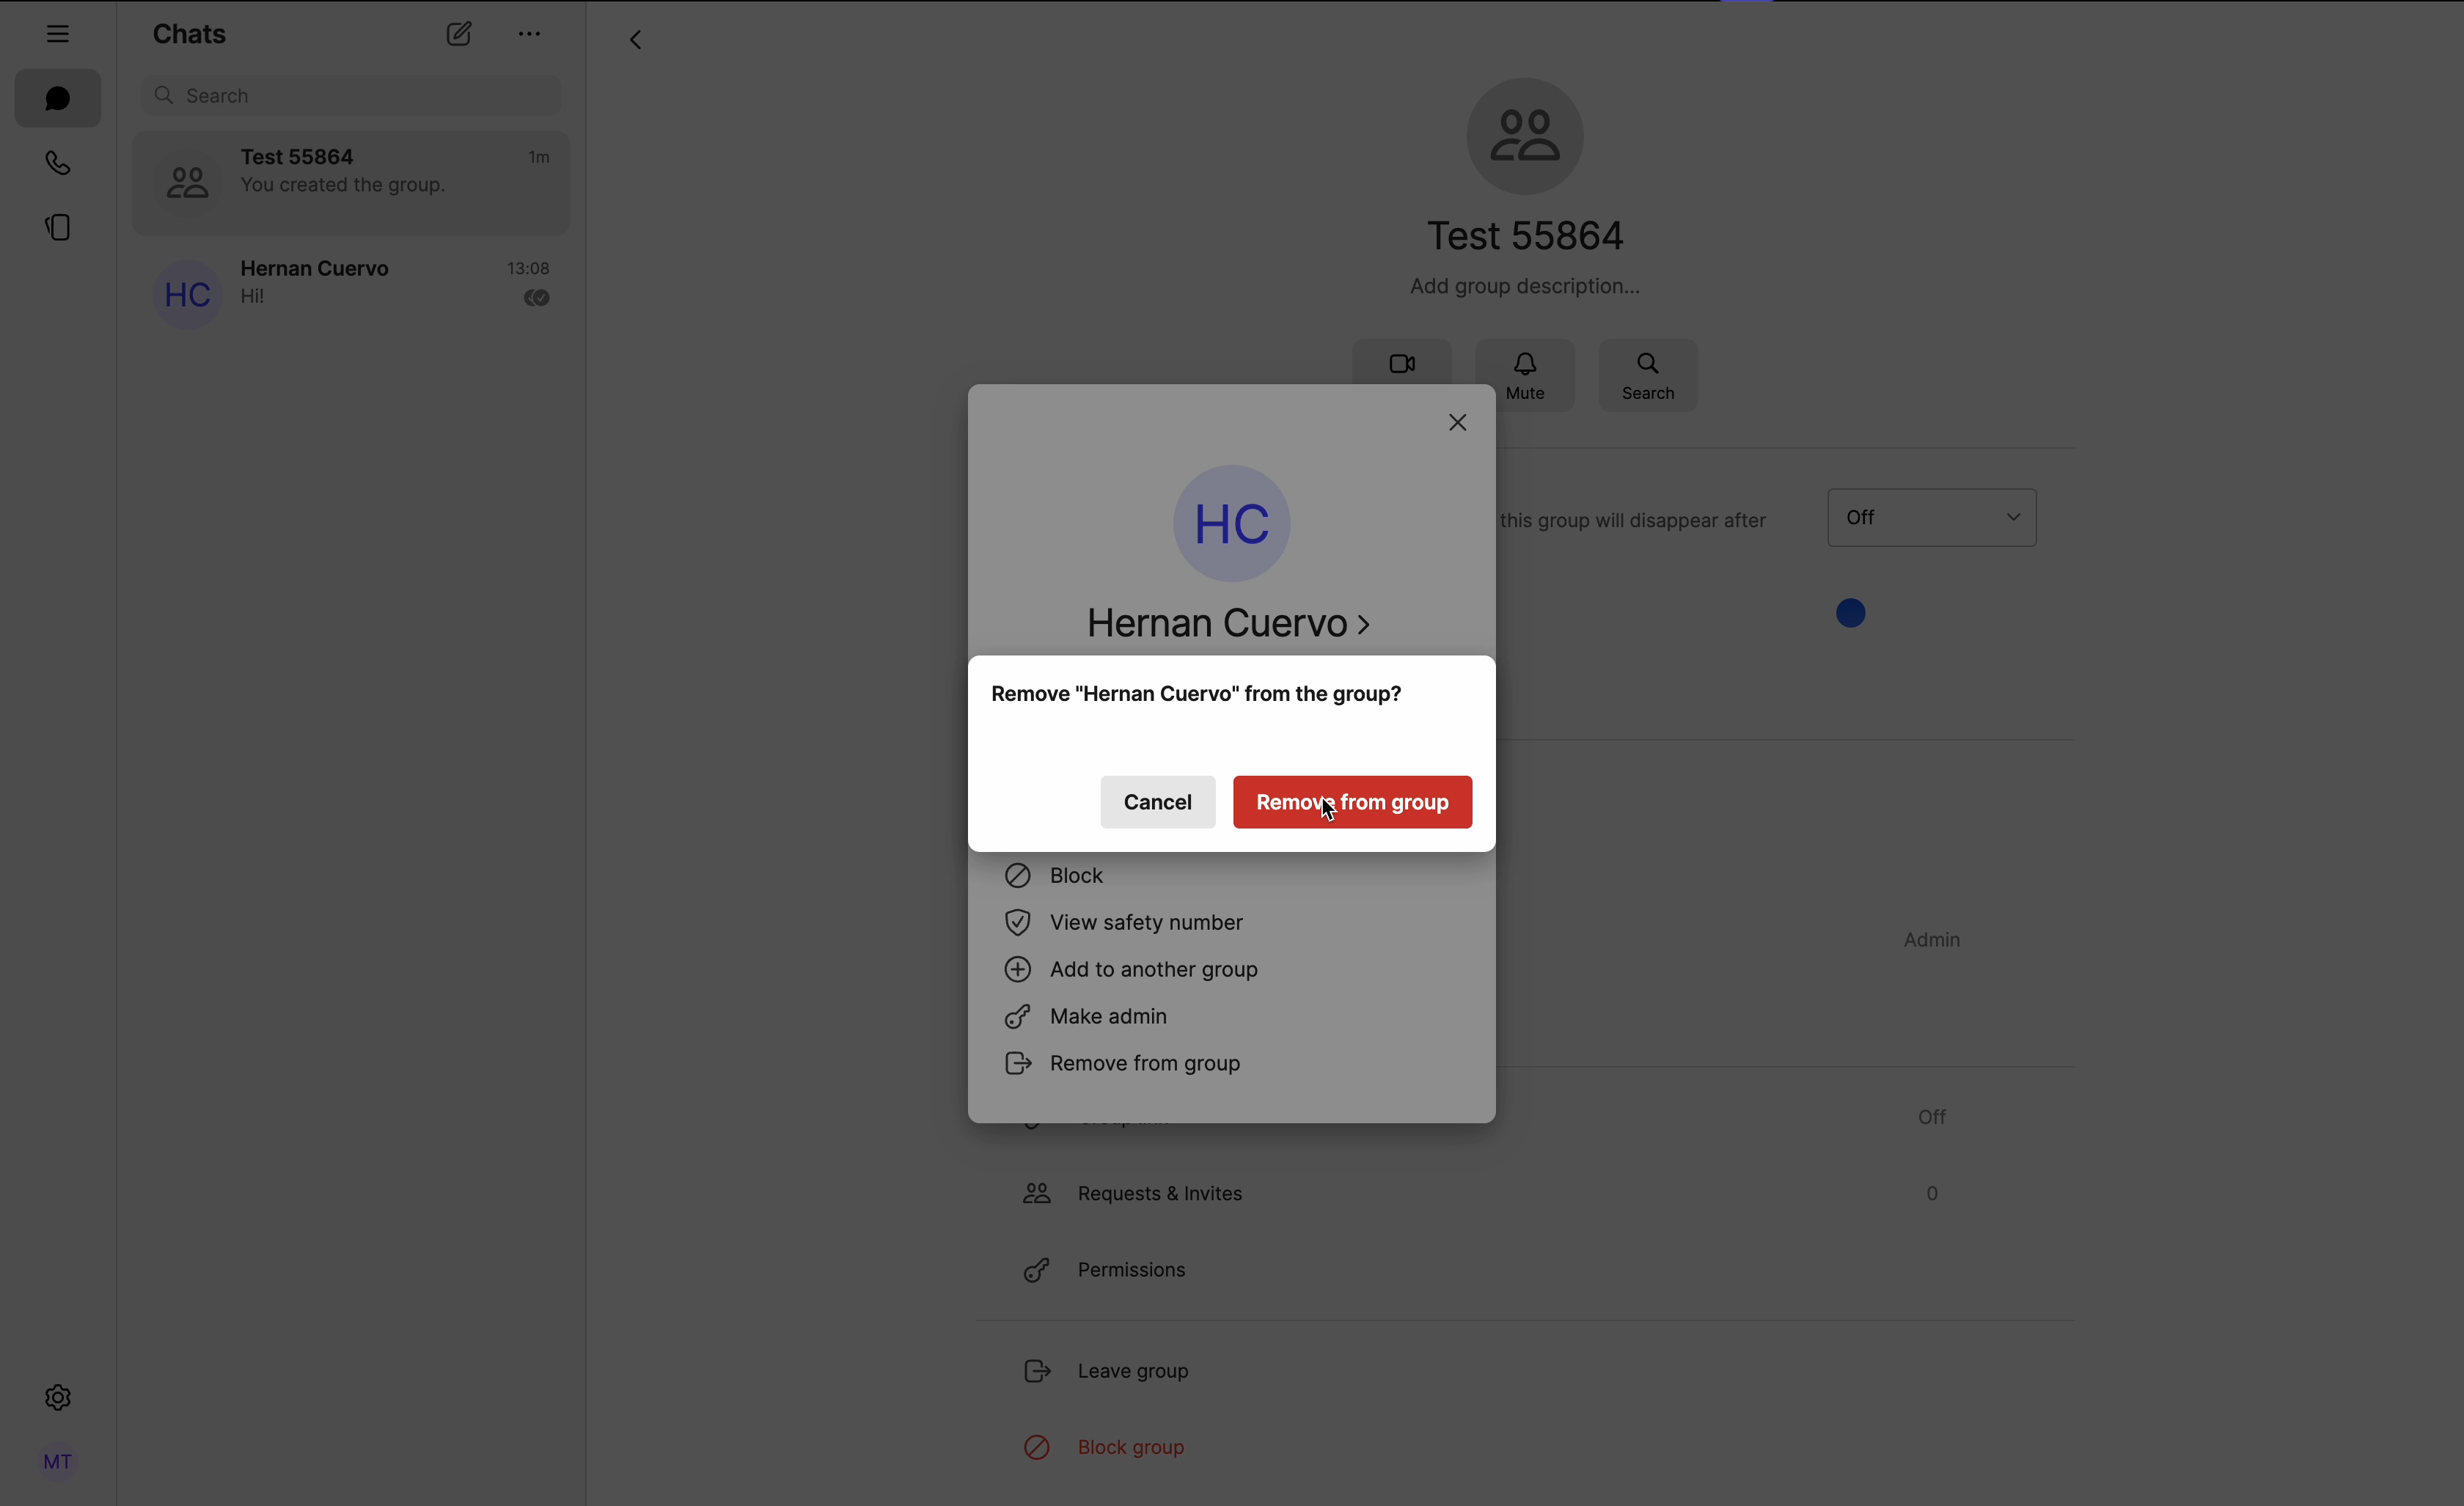  I want to click on search, so click(1648, 374).